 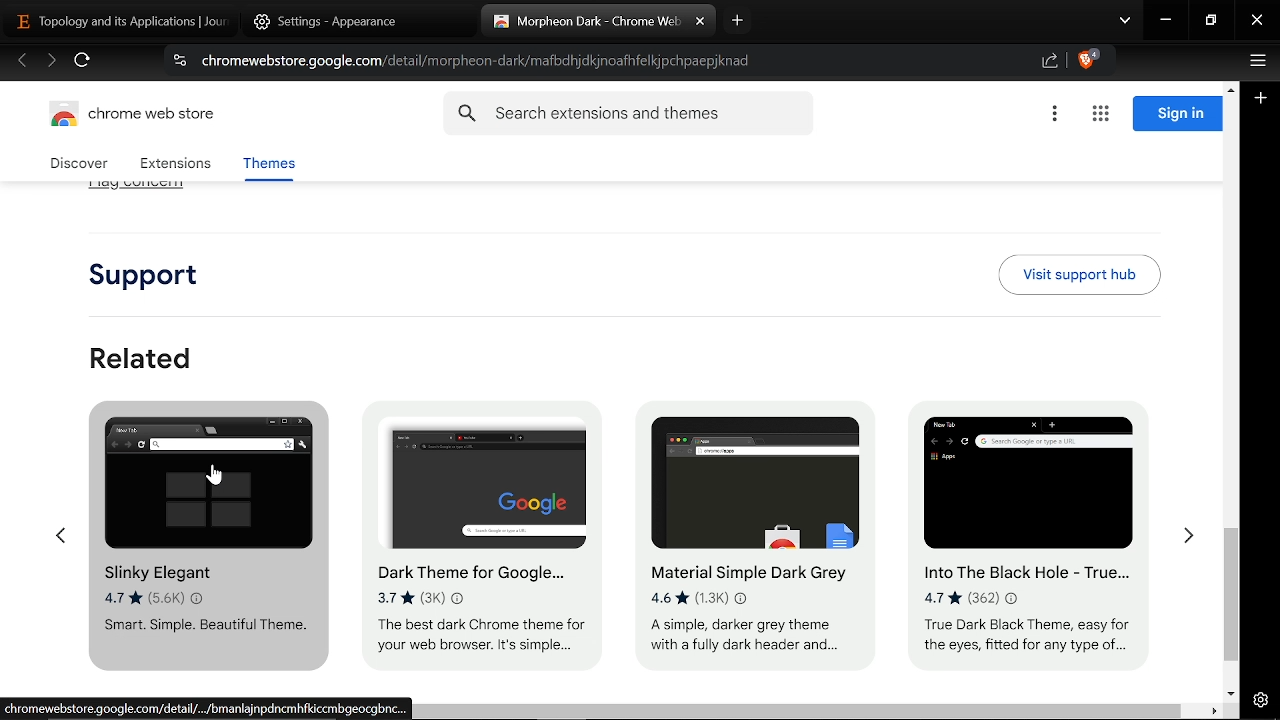 I want to click on Current web address, so click(x=482, y=61).